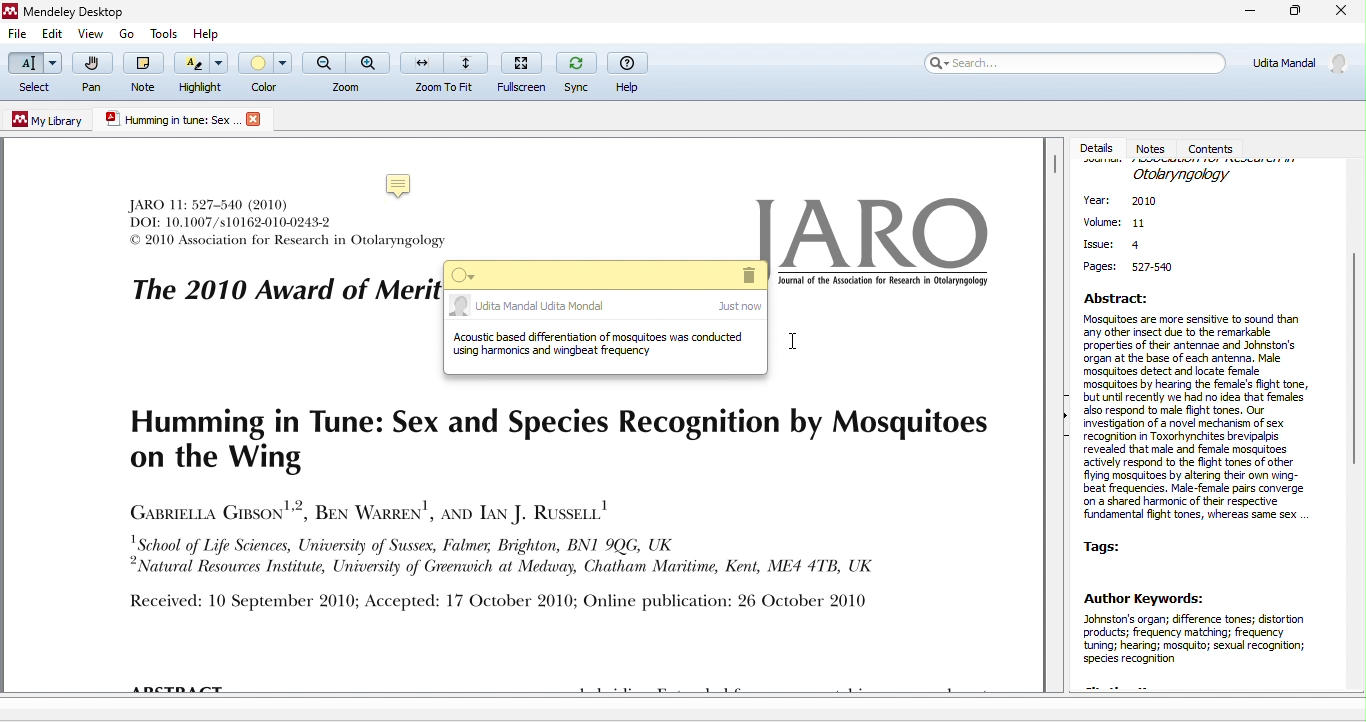  Describe the element at coordinates (346, 72) in the screenshot. I see `zoom` at that location.